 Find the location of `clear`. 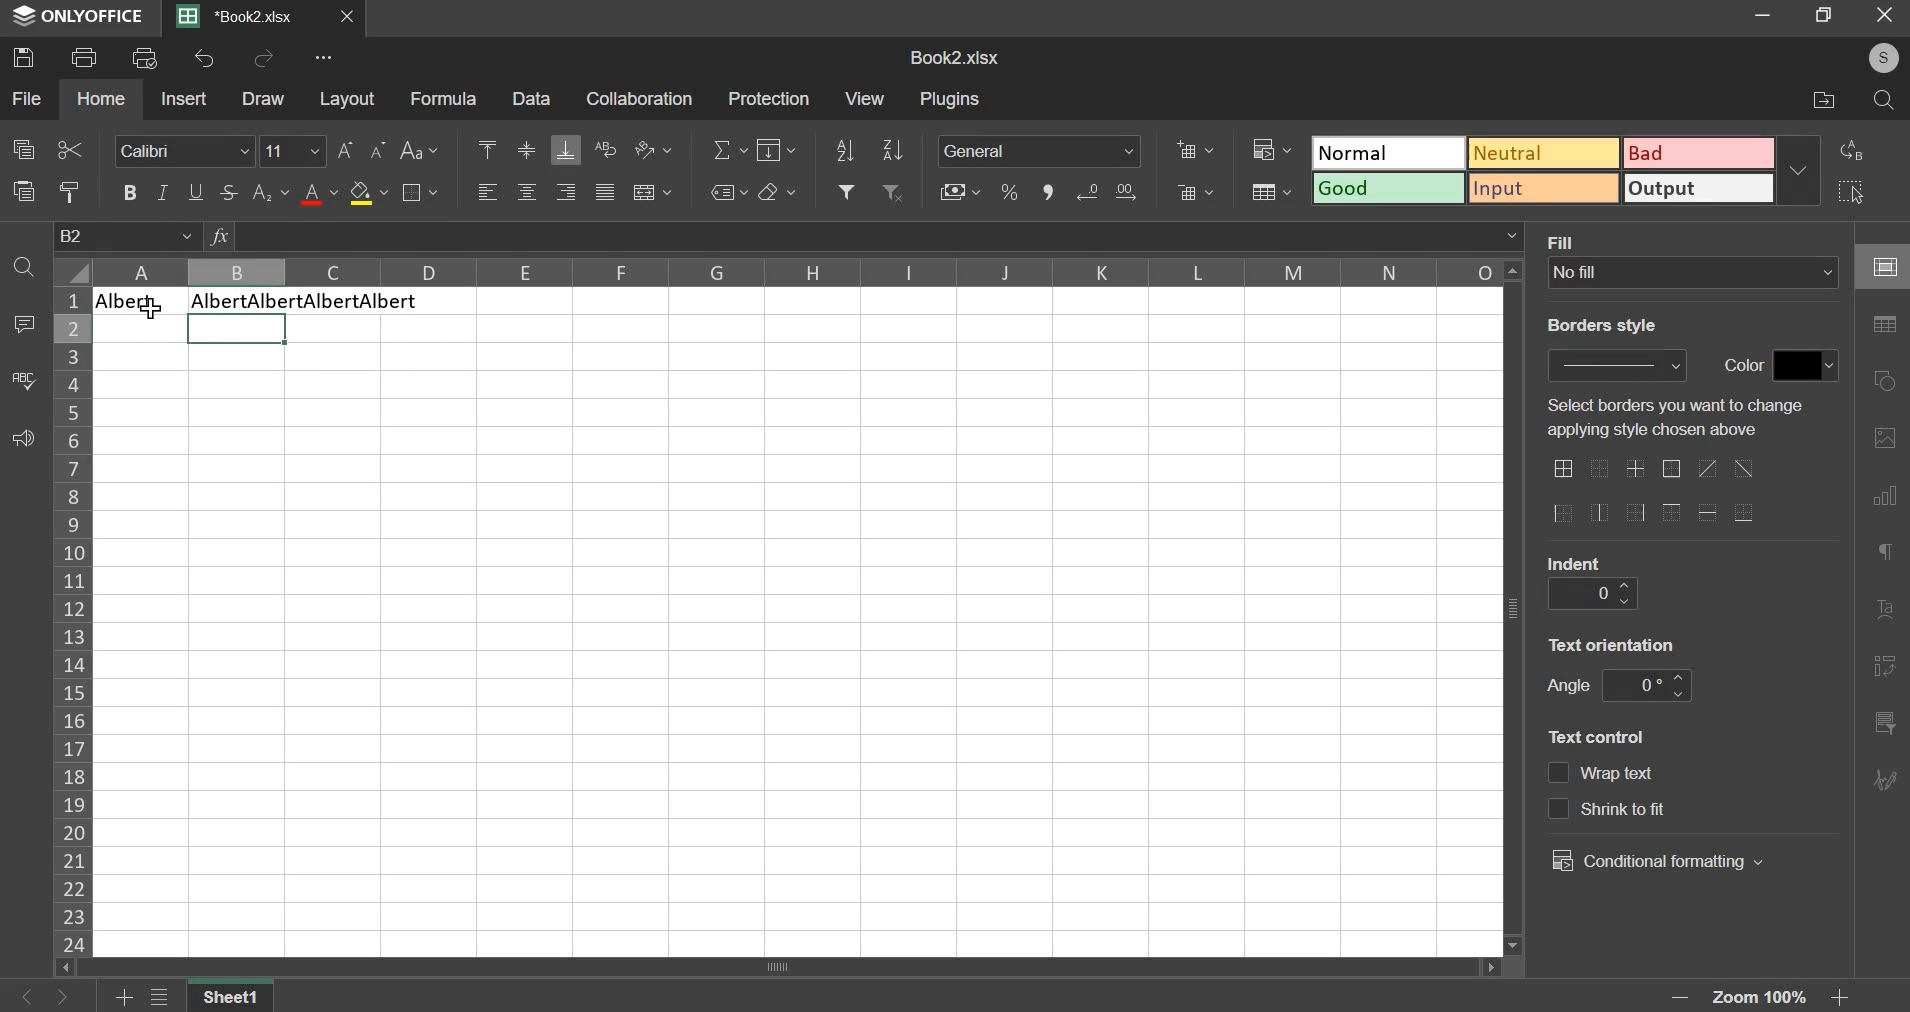

clear is located at coordinates (777, 191).